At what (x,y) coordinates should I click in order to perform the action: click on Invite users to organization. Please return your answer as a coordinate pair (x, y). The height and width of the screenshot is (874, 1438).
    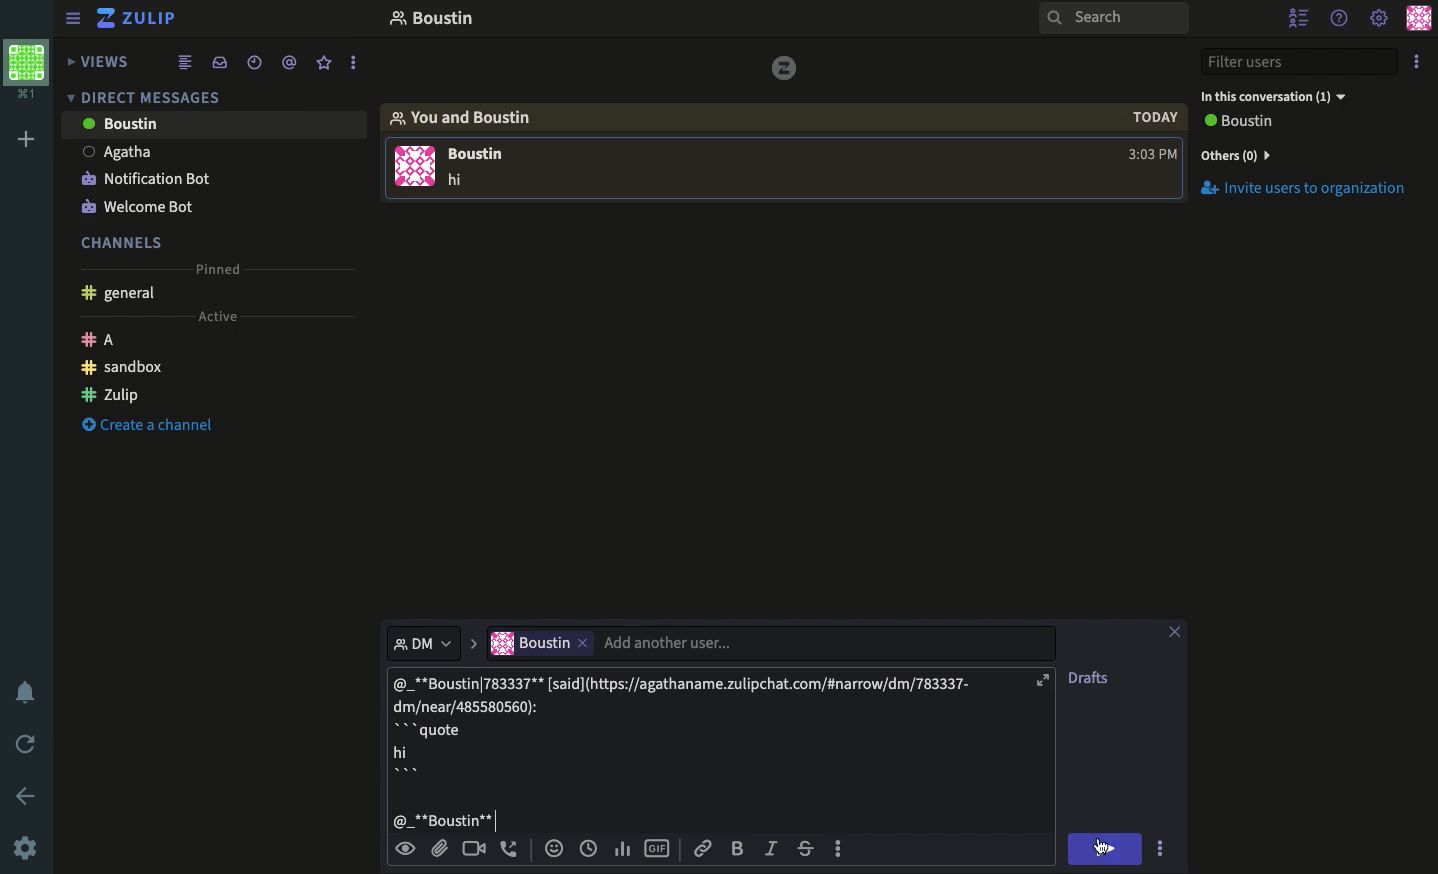
    Looking at the image, I should click on (1308, 154).